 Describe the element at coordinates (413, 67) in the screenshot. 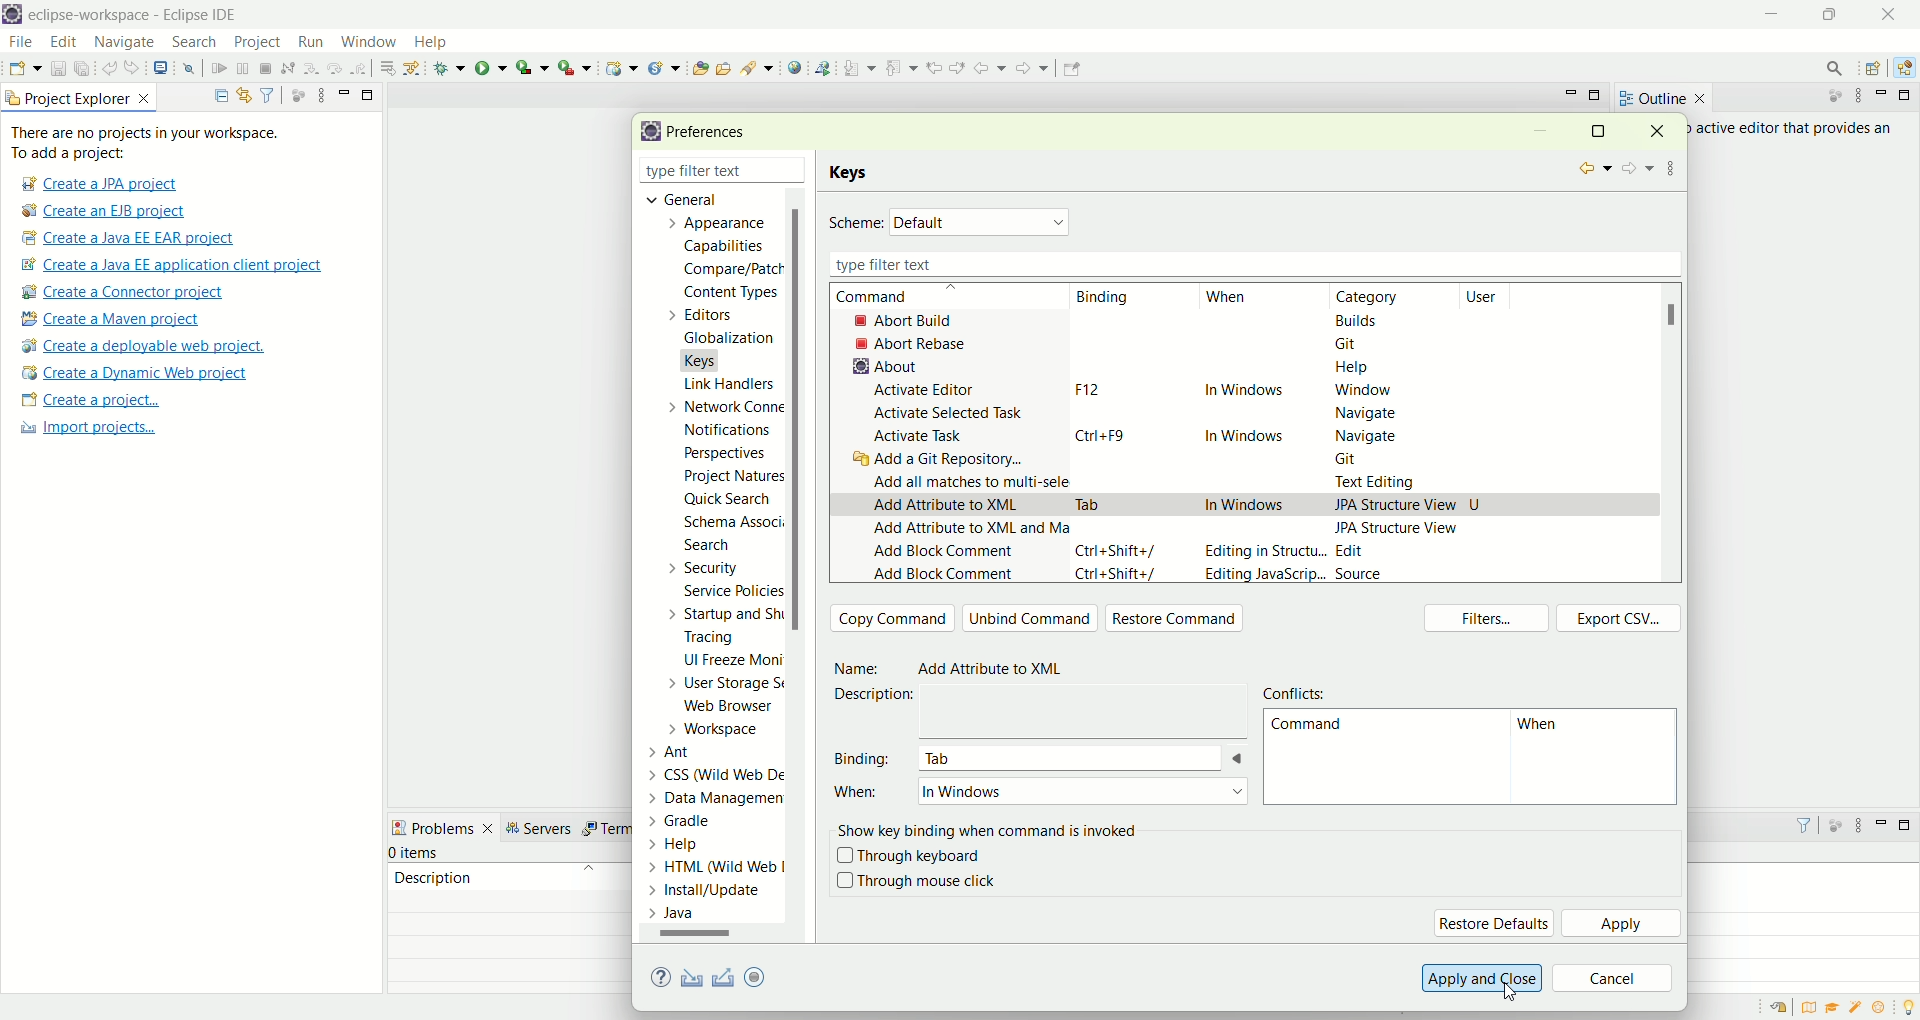

I see `use step filters` at that location.